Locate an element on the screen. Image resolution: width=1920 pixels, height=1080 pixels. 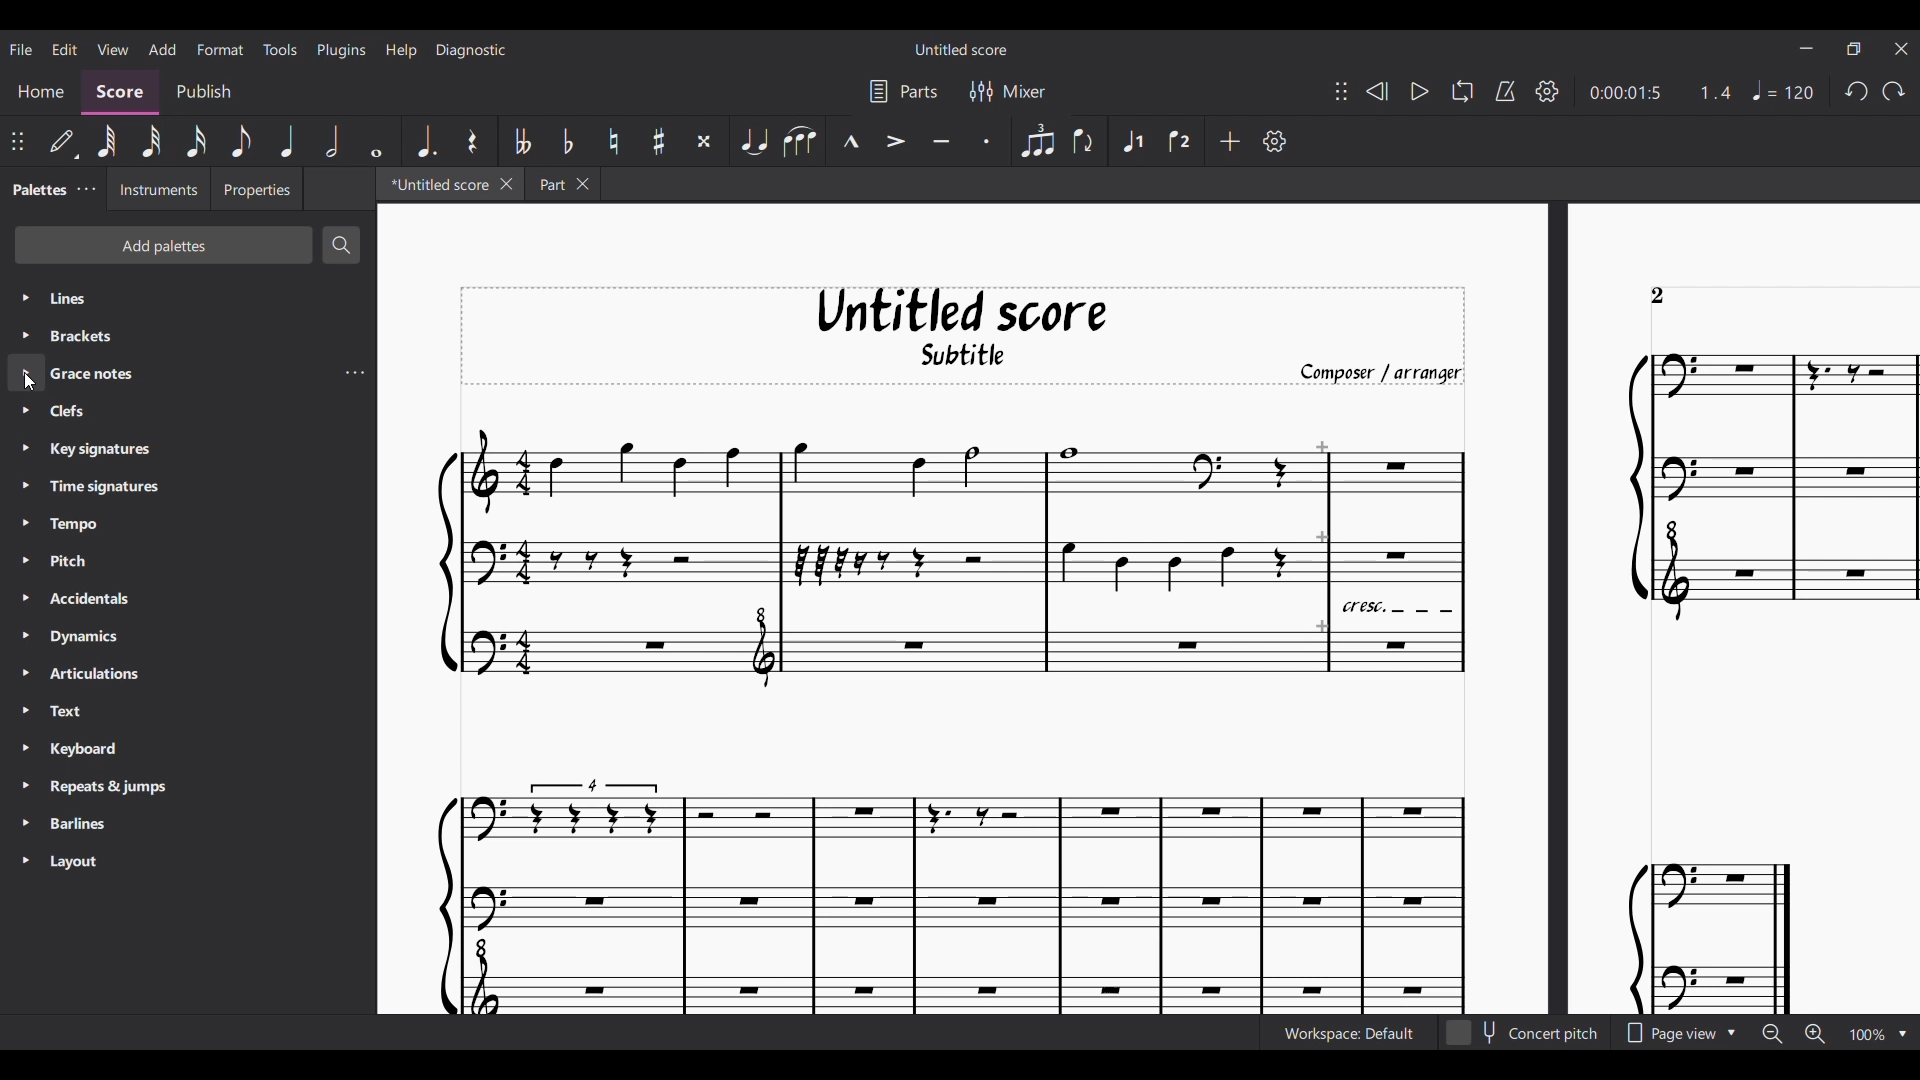
Play is located at coordinates (1420, 91).